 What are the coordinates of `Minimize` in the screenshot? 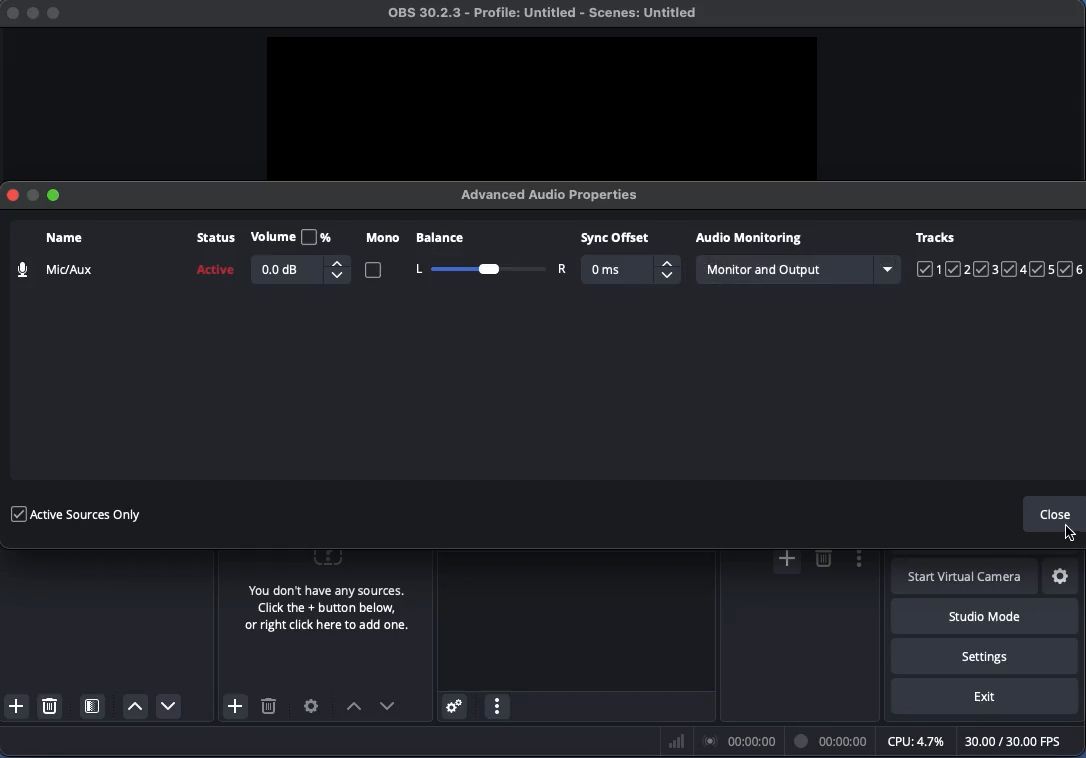 It's located at (33, 198).